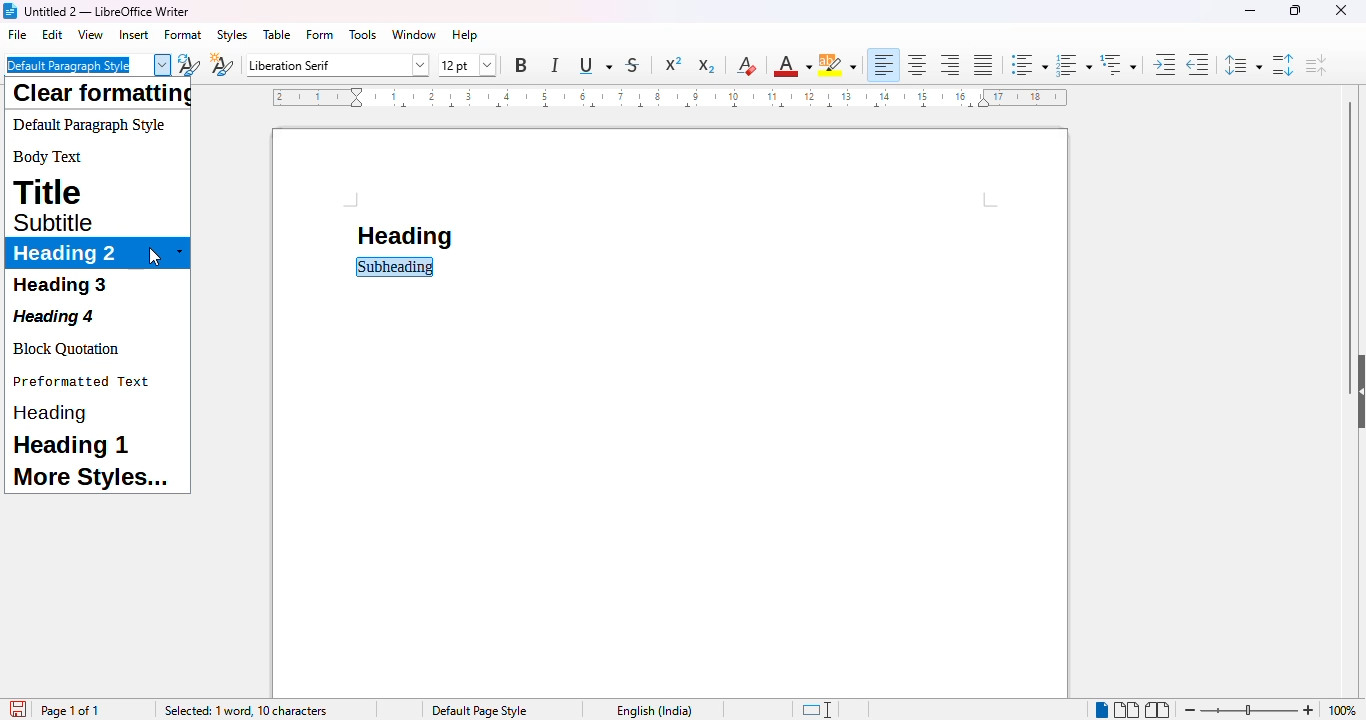  What do you see at coordinates (90, 124) in the screenshot?
I see `default paragraph style` at bounding box center [90, 124].